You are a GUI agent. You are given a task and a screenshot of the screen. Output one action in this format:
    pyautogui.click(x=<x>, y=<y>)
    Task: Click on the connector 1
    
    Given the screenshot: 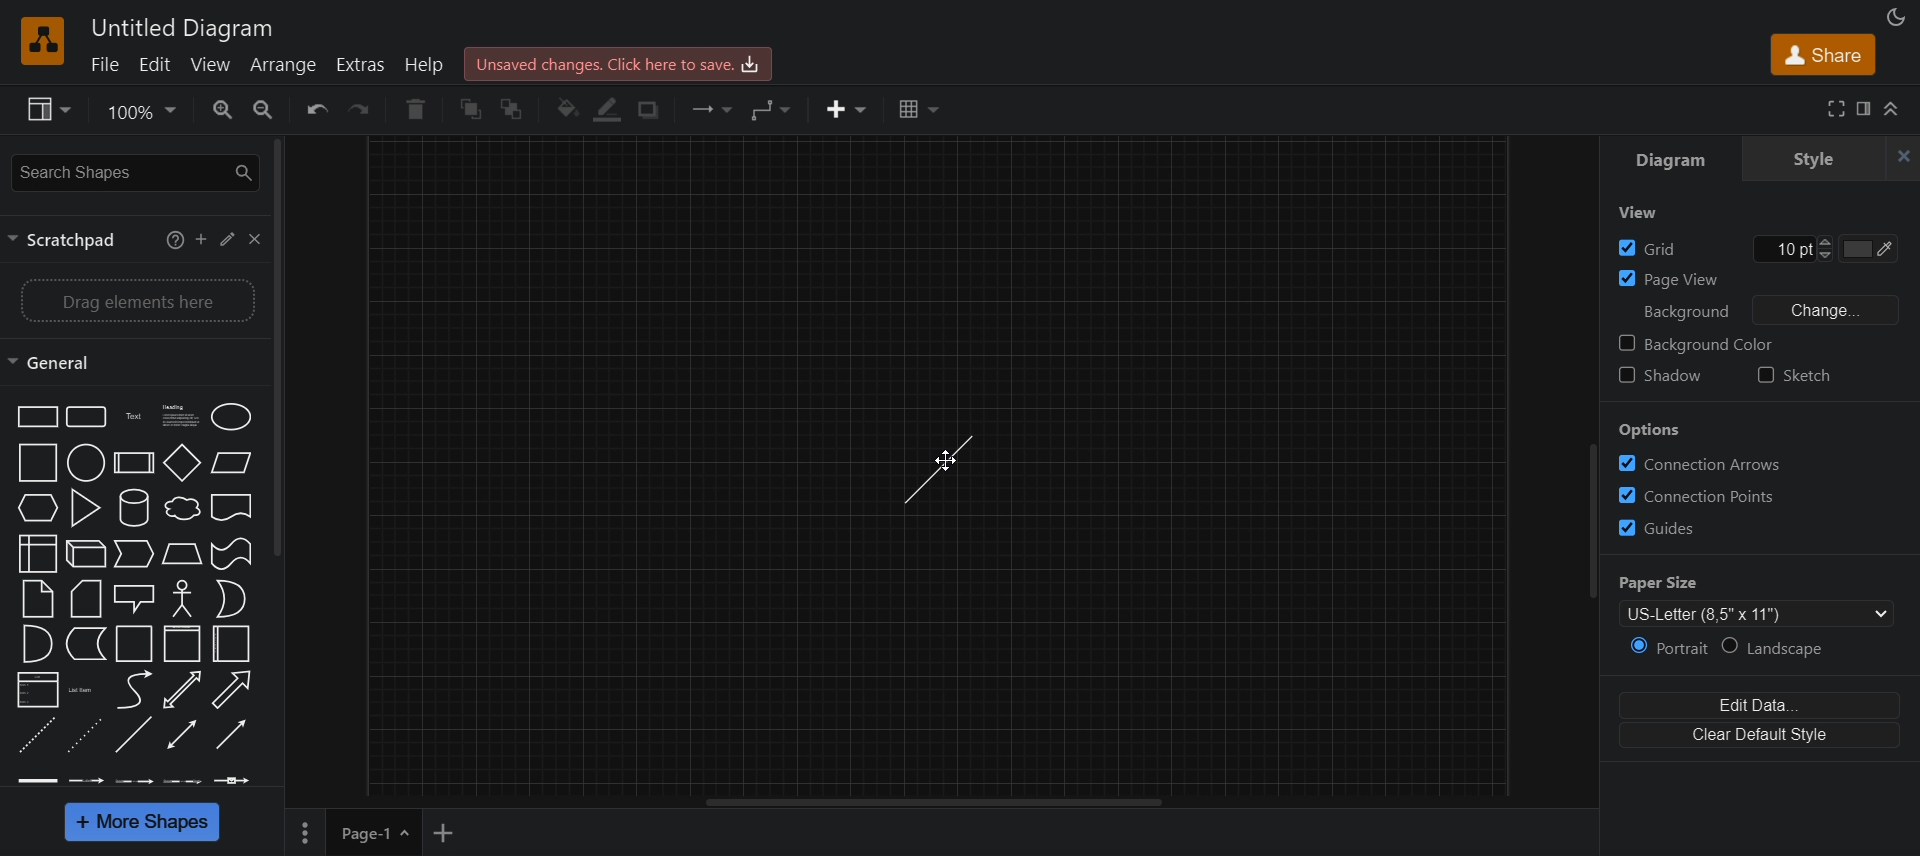 What is the action you would take?
    pyautogui.click(x=36, y=780)
    